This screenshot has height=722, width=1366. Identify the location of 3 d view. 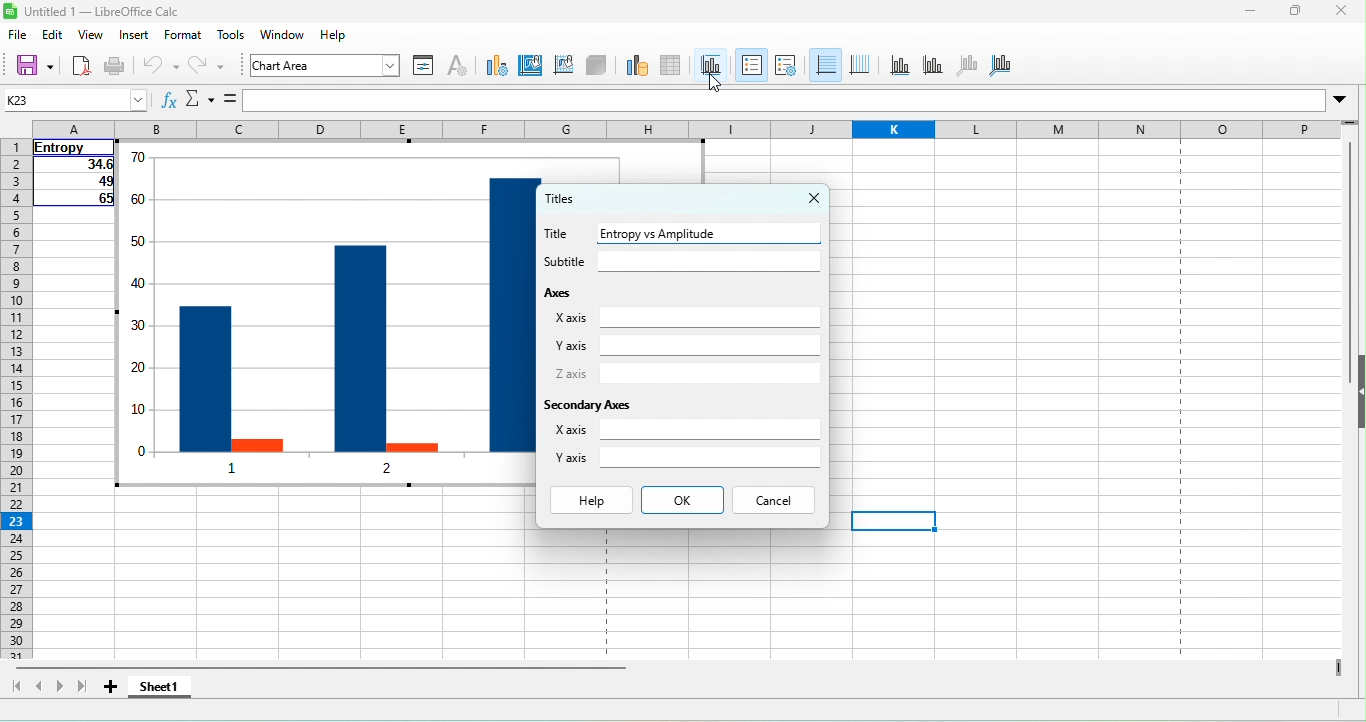
(599, 68).